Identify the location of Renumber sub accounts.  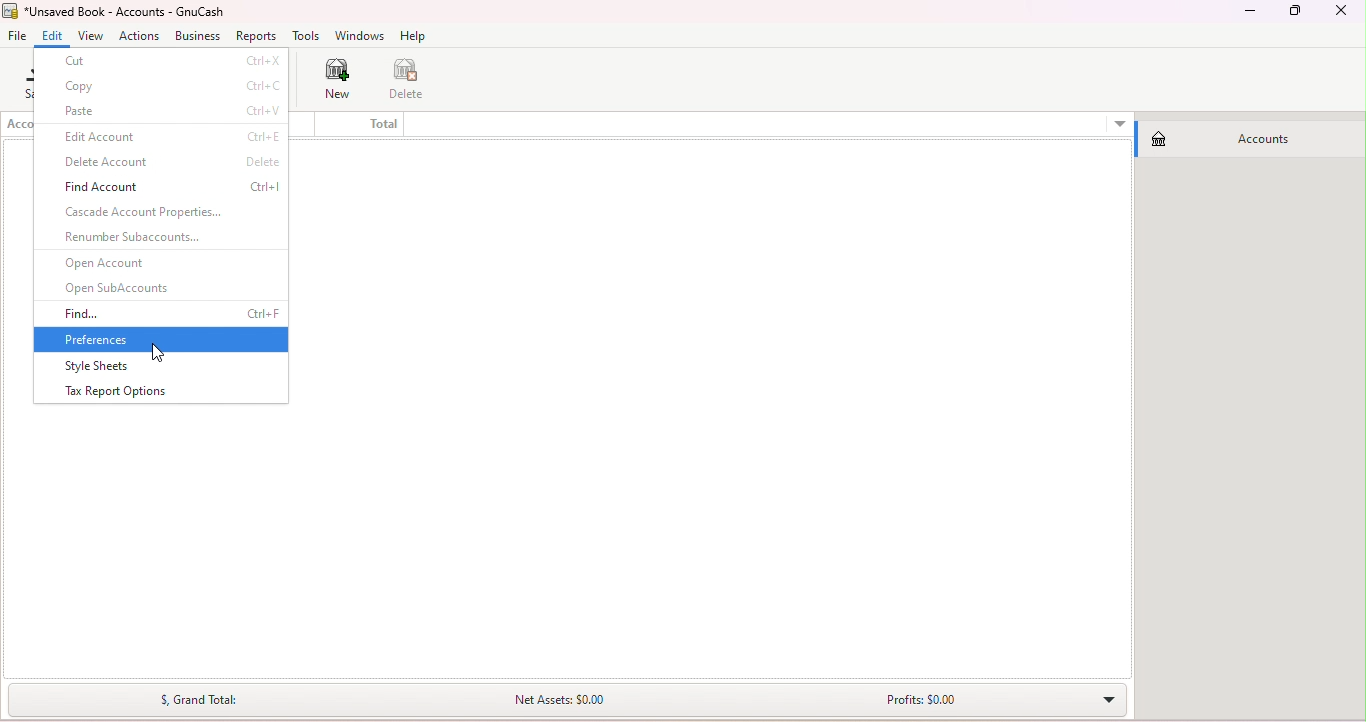
(155, 236).